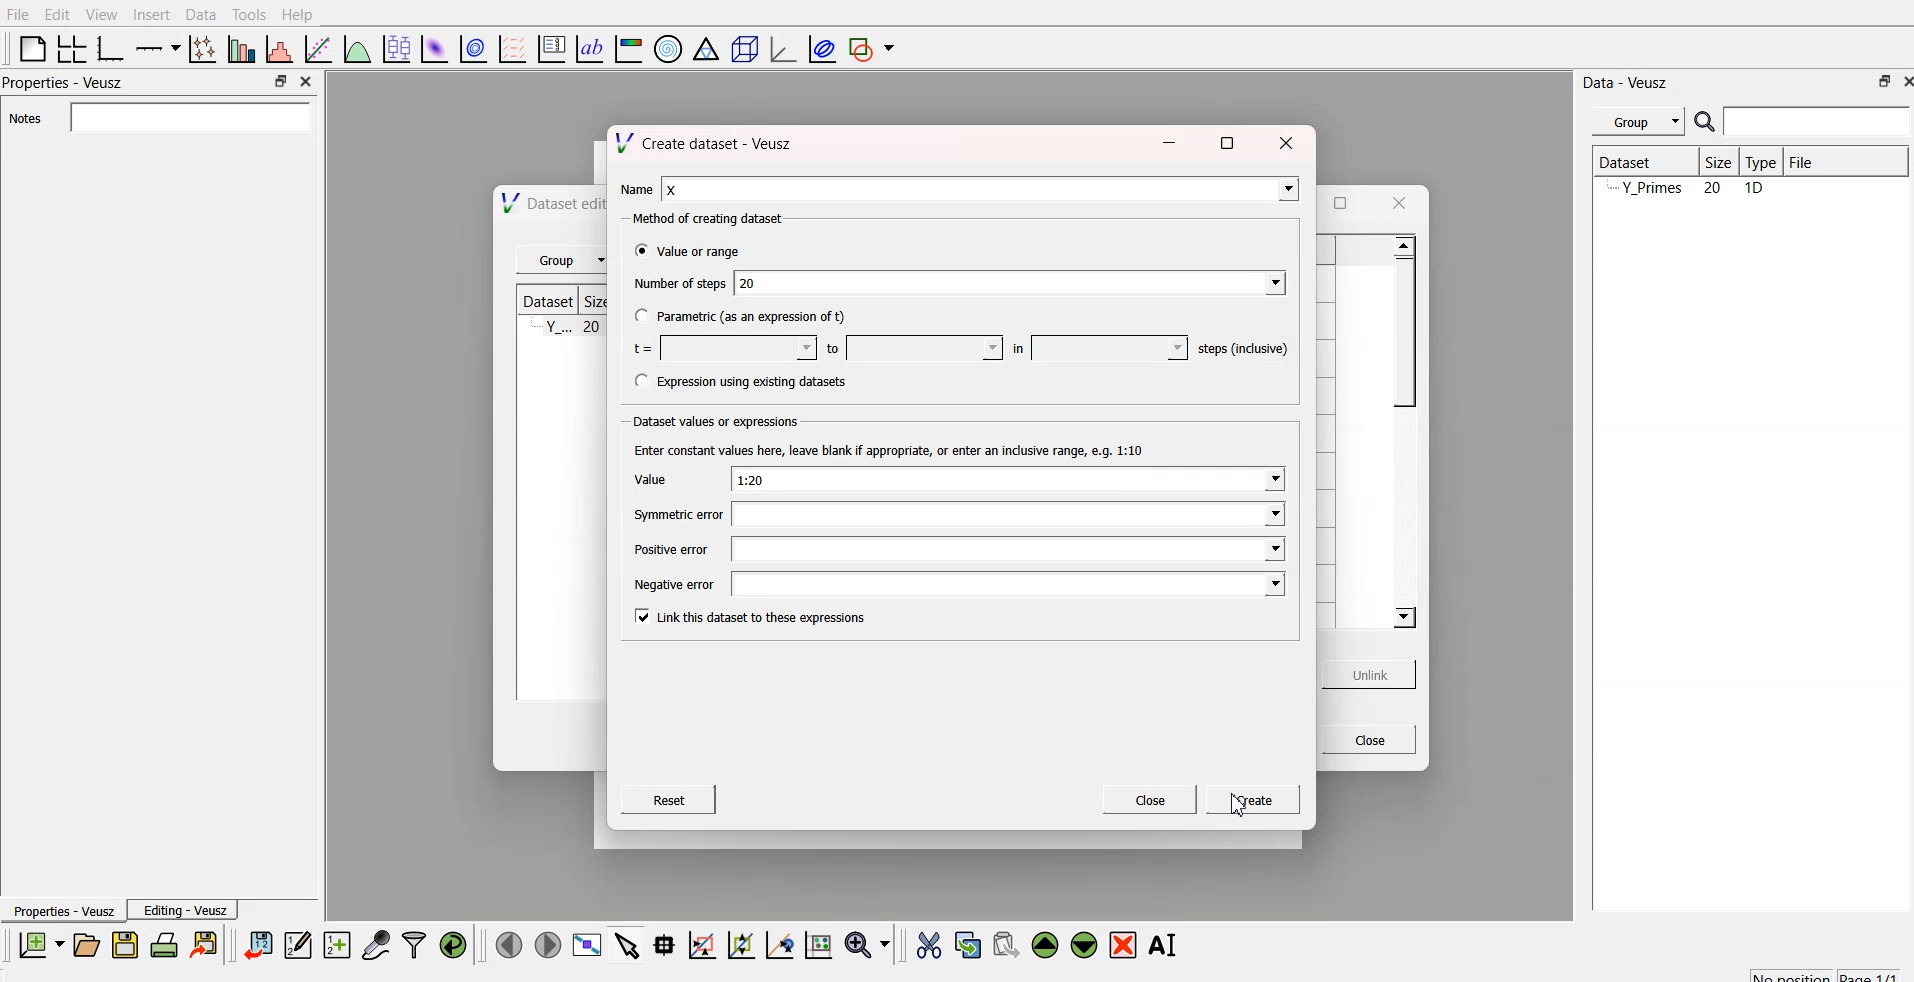 This screenshot has width=1914, height=982. I want to click on View, so click(103, 14).